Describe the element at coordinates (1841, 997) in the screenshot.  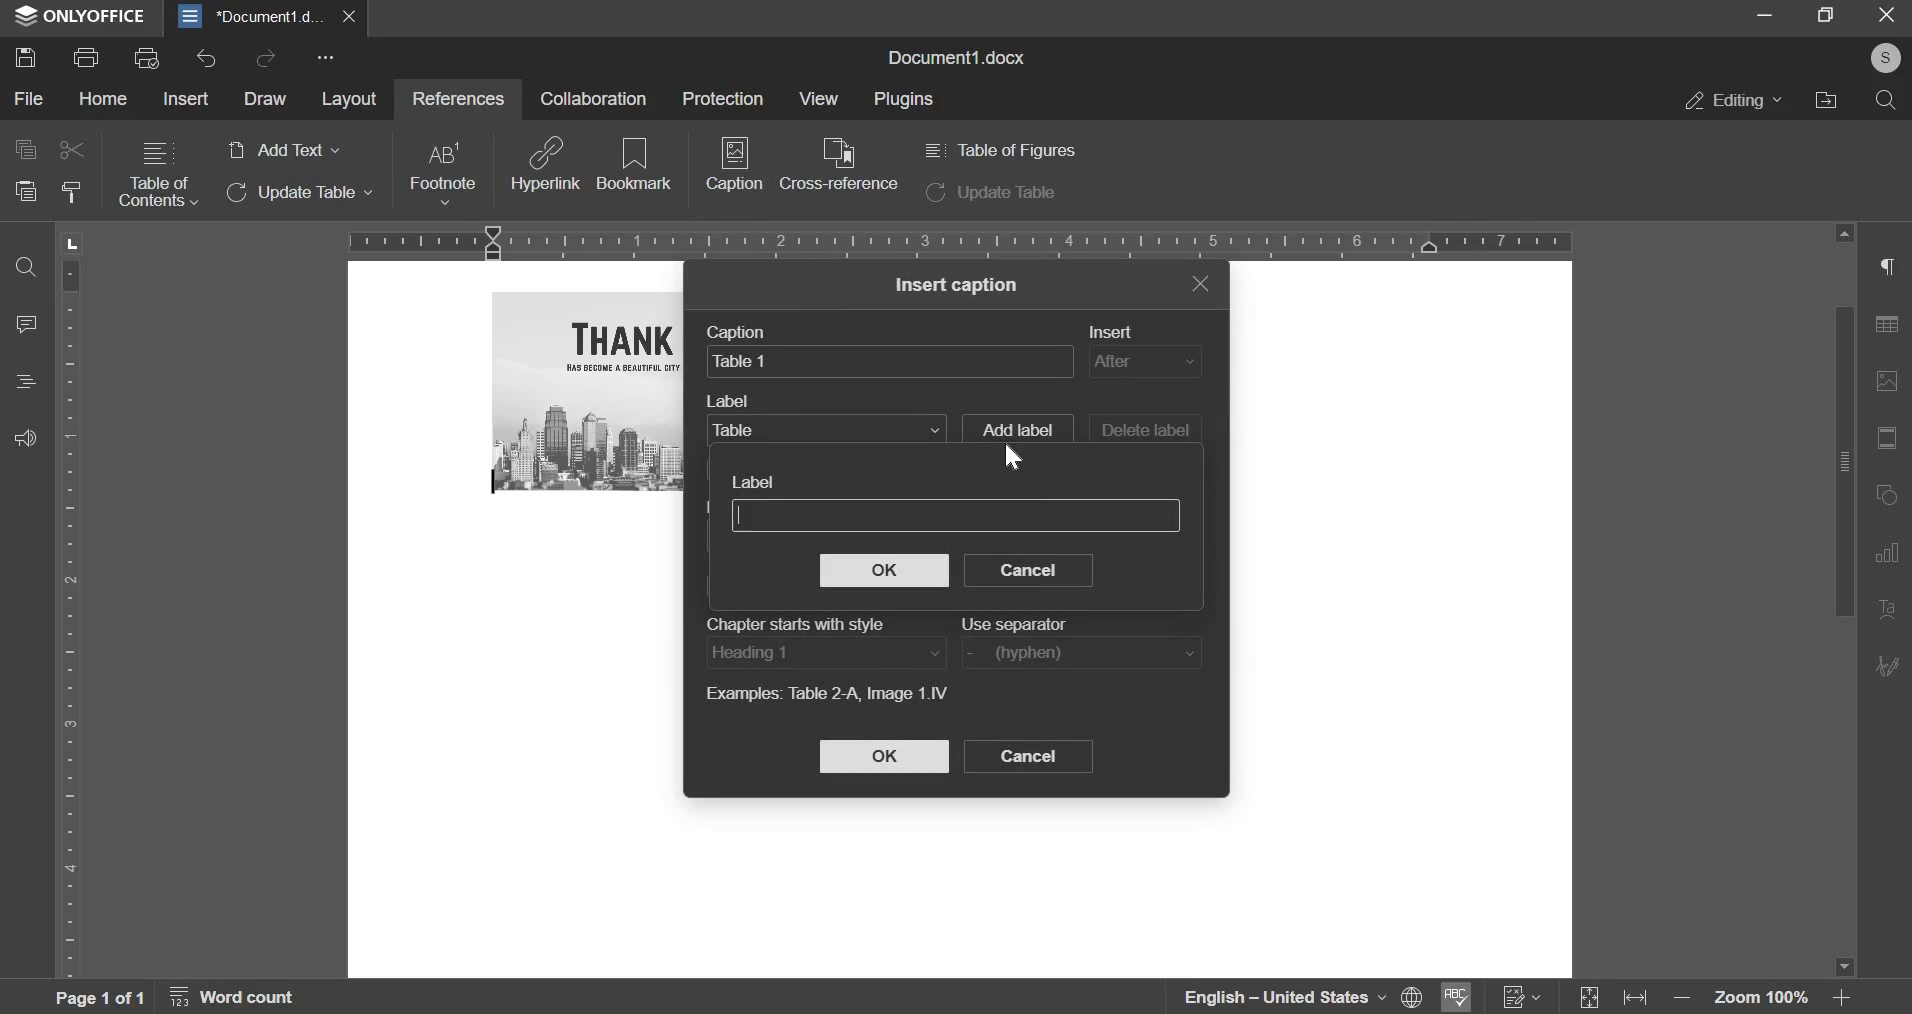
I see `Zoom in` at that location.